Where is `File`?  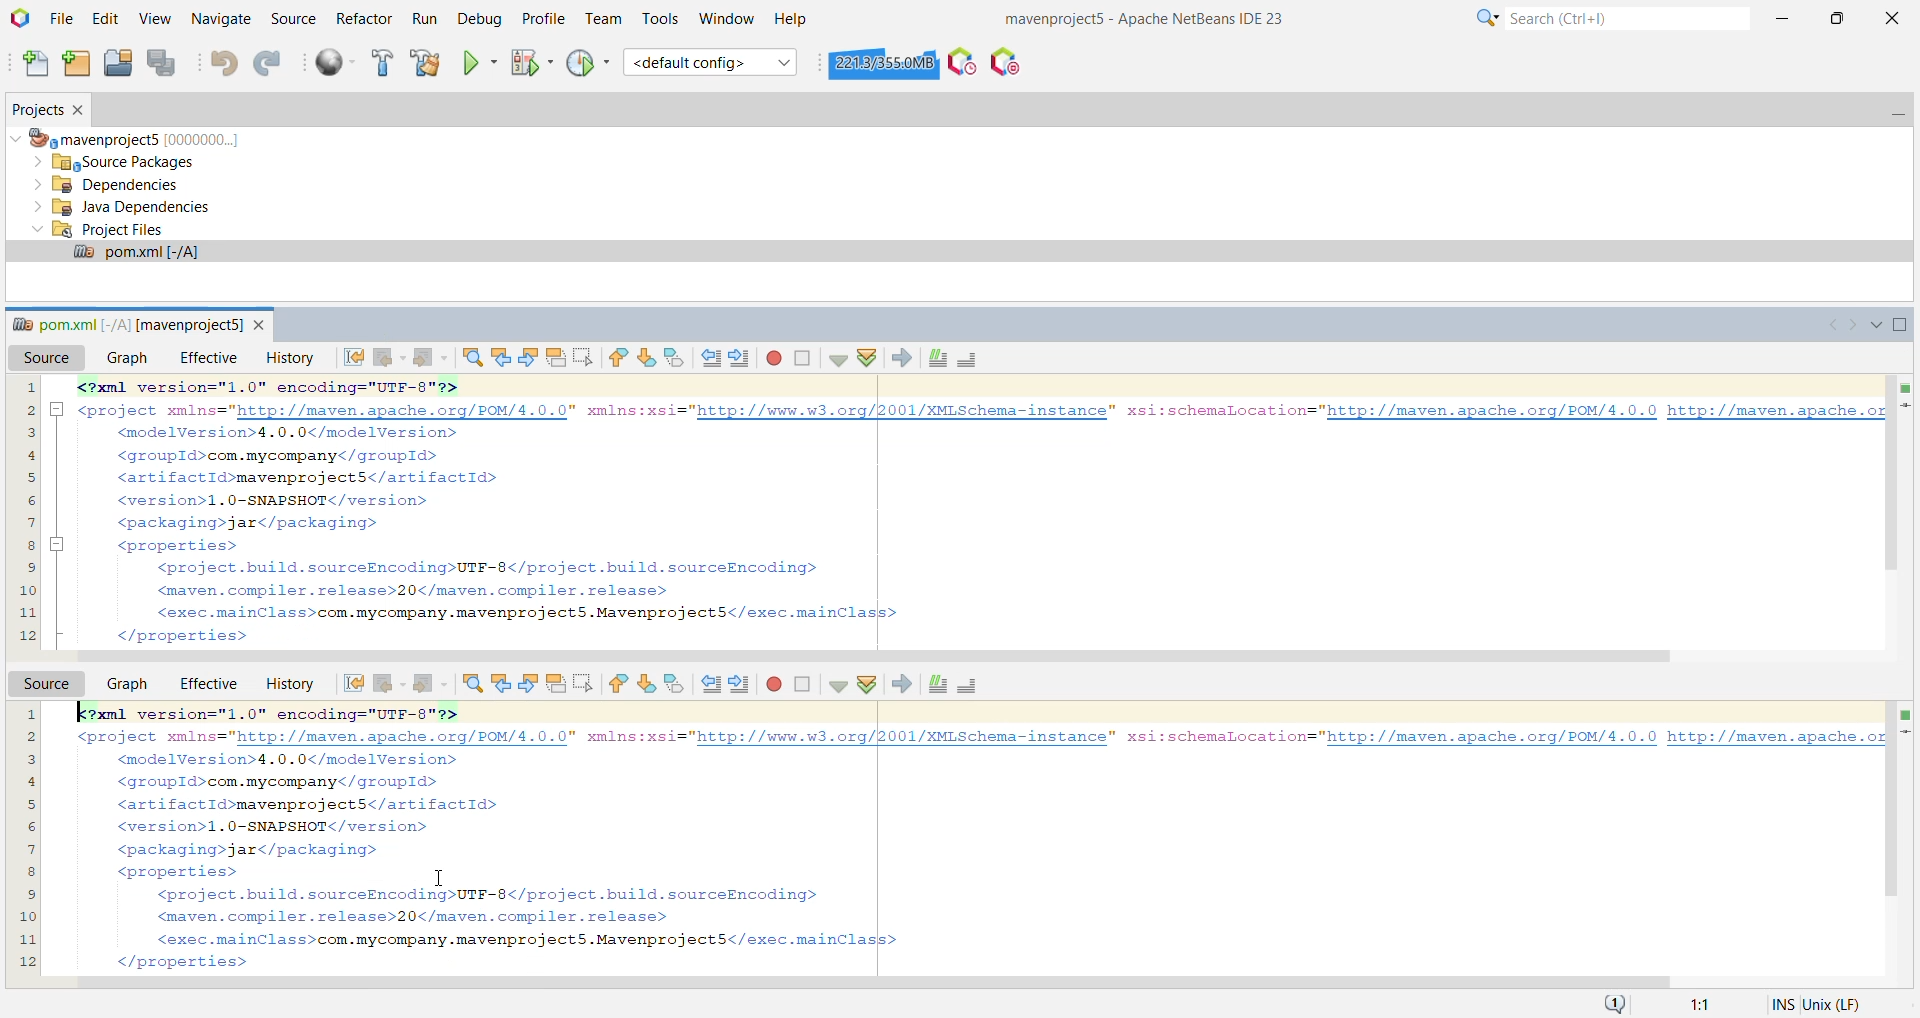
File is located at coordinates (62, 20).